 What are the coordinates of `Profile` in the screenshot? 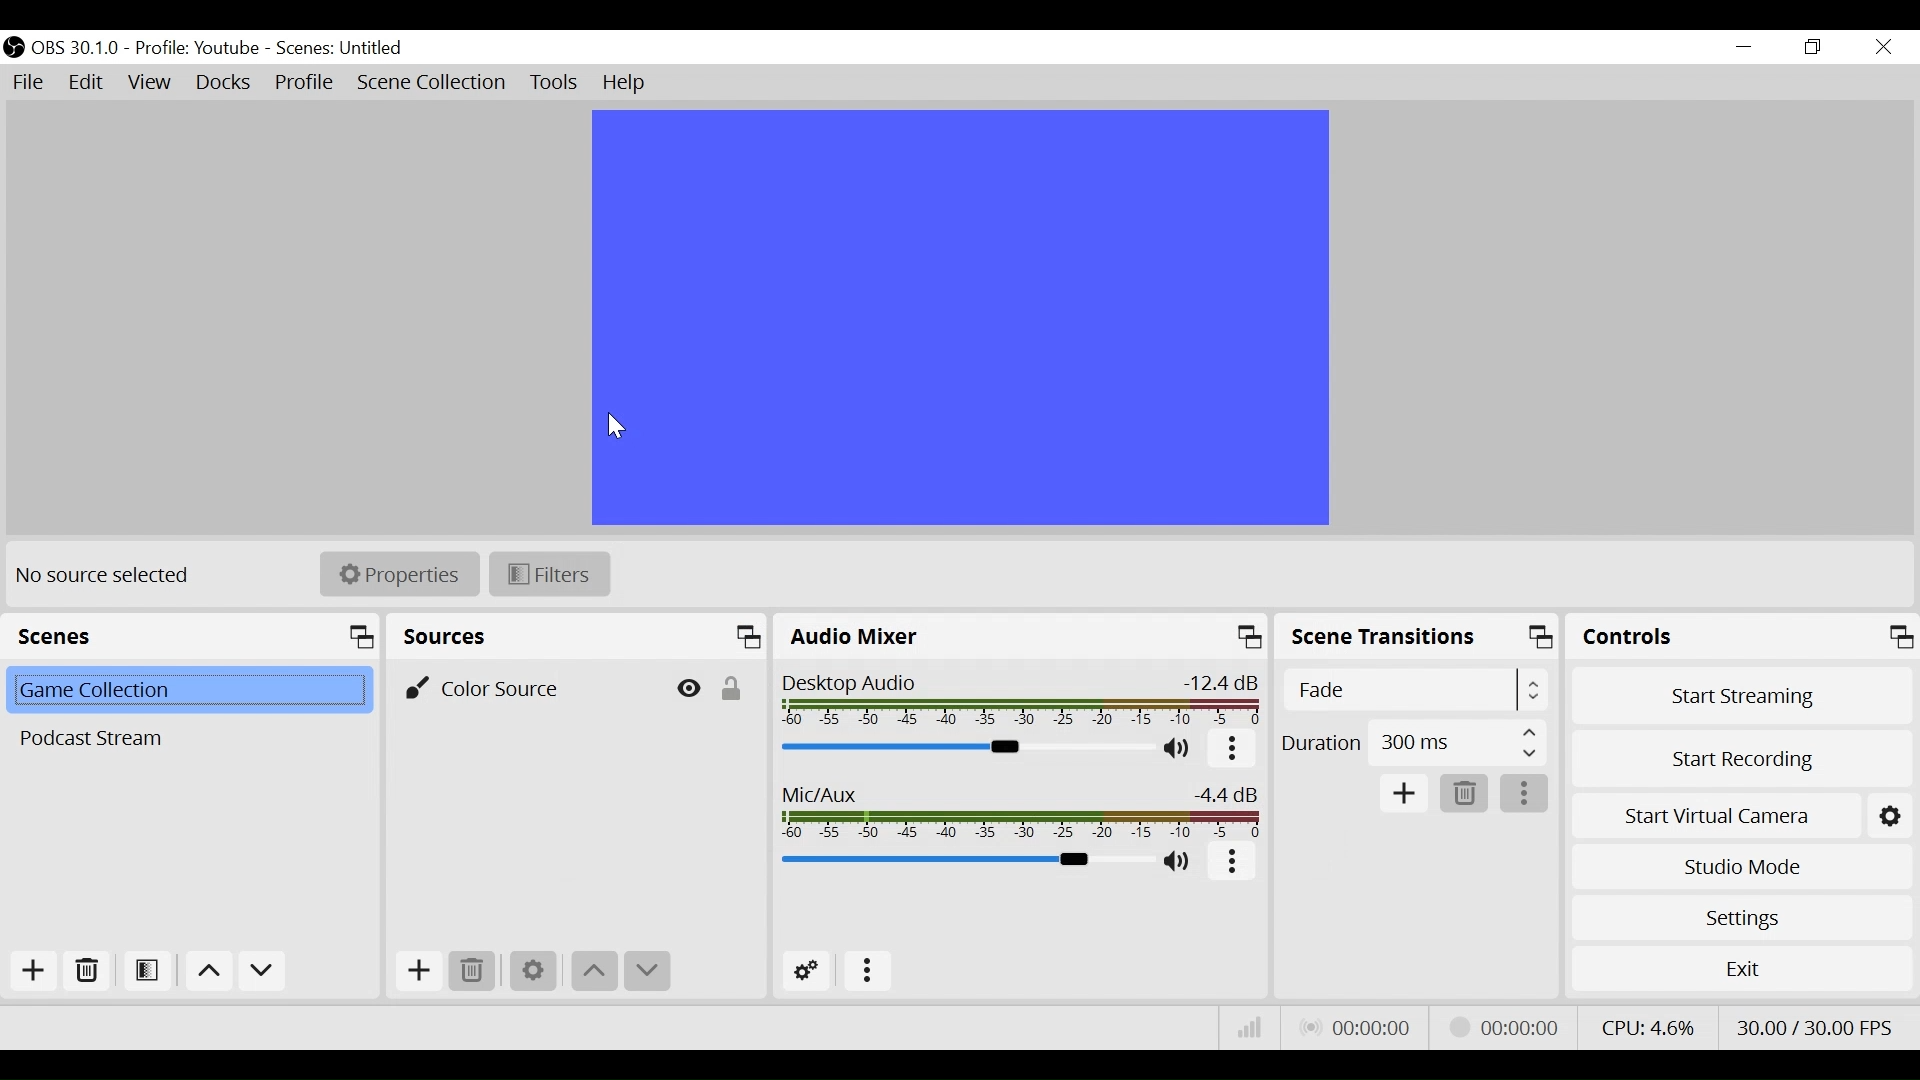 It's located at (305, 82).